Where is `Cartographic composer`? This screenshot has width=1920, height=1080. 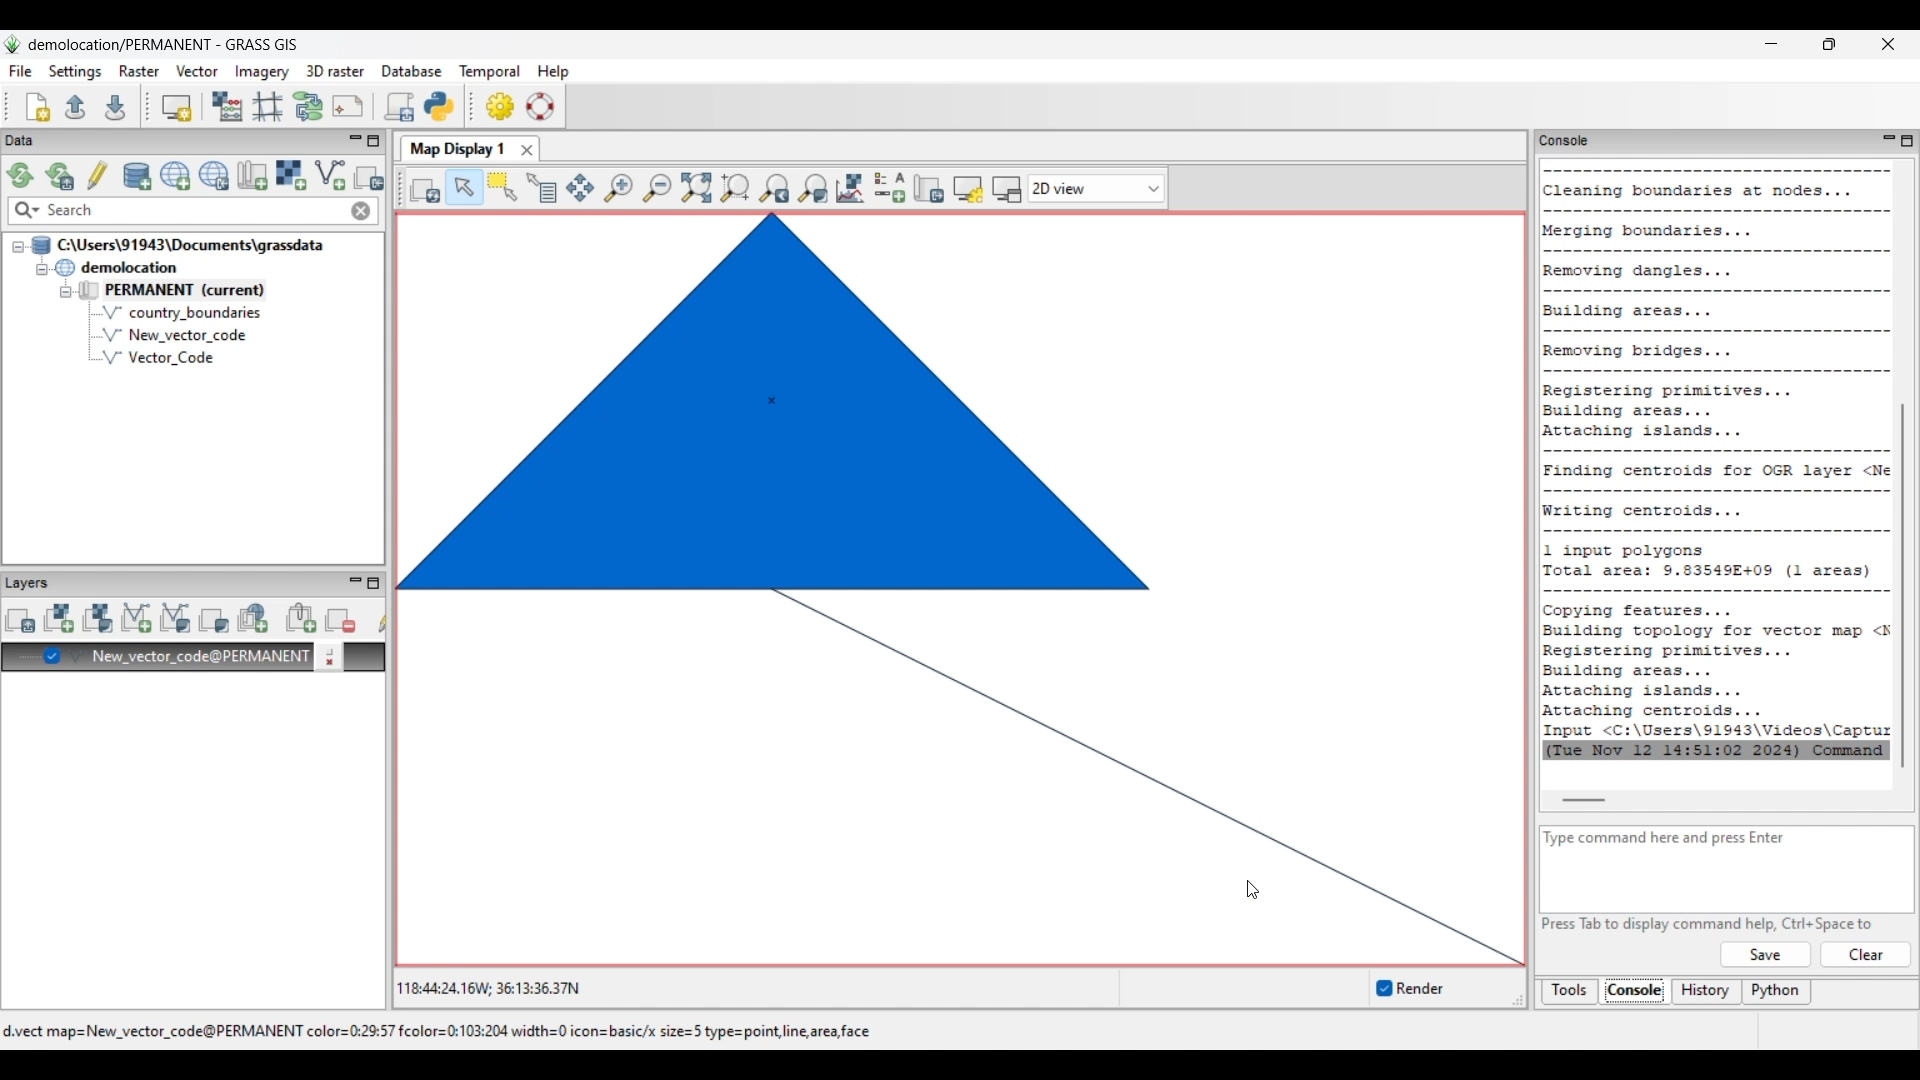
Cartographic composer is located at coordinates (348, 107).